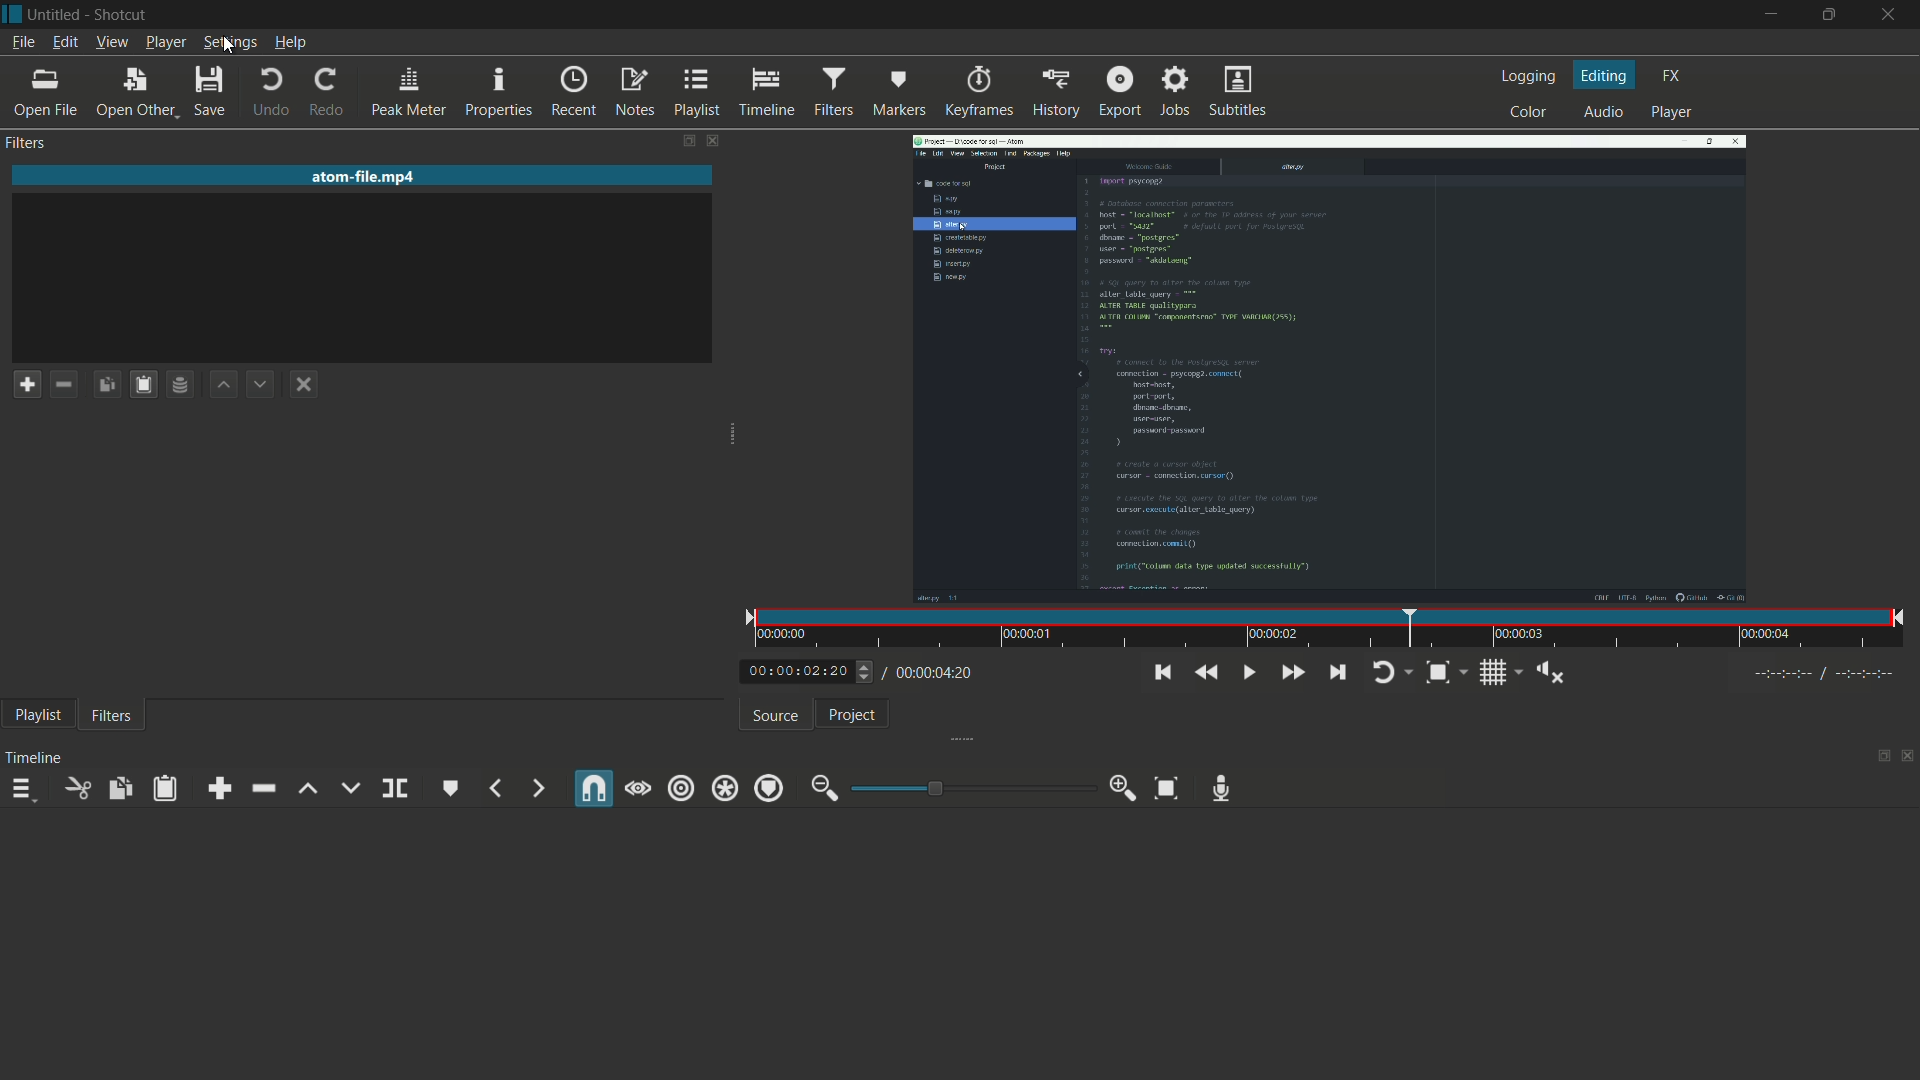 Image resolution: width=1920 pixels, height=1080 pixels. I want to click on maximize, so click(1829, 15).